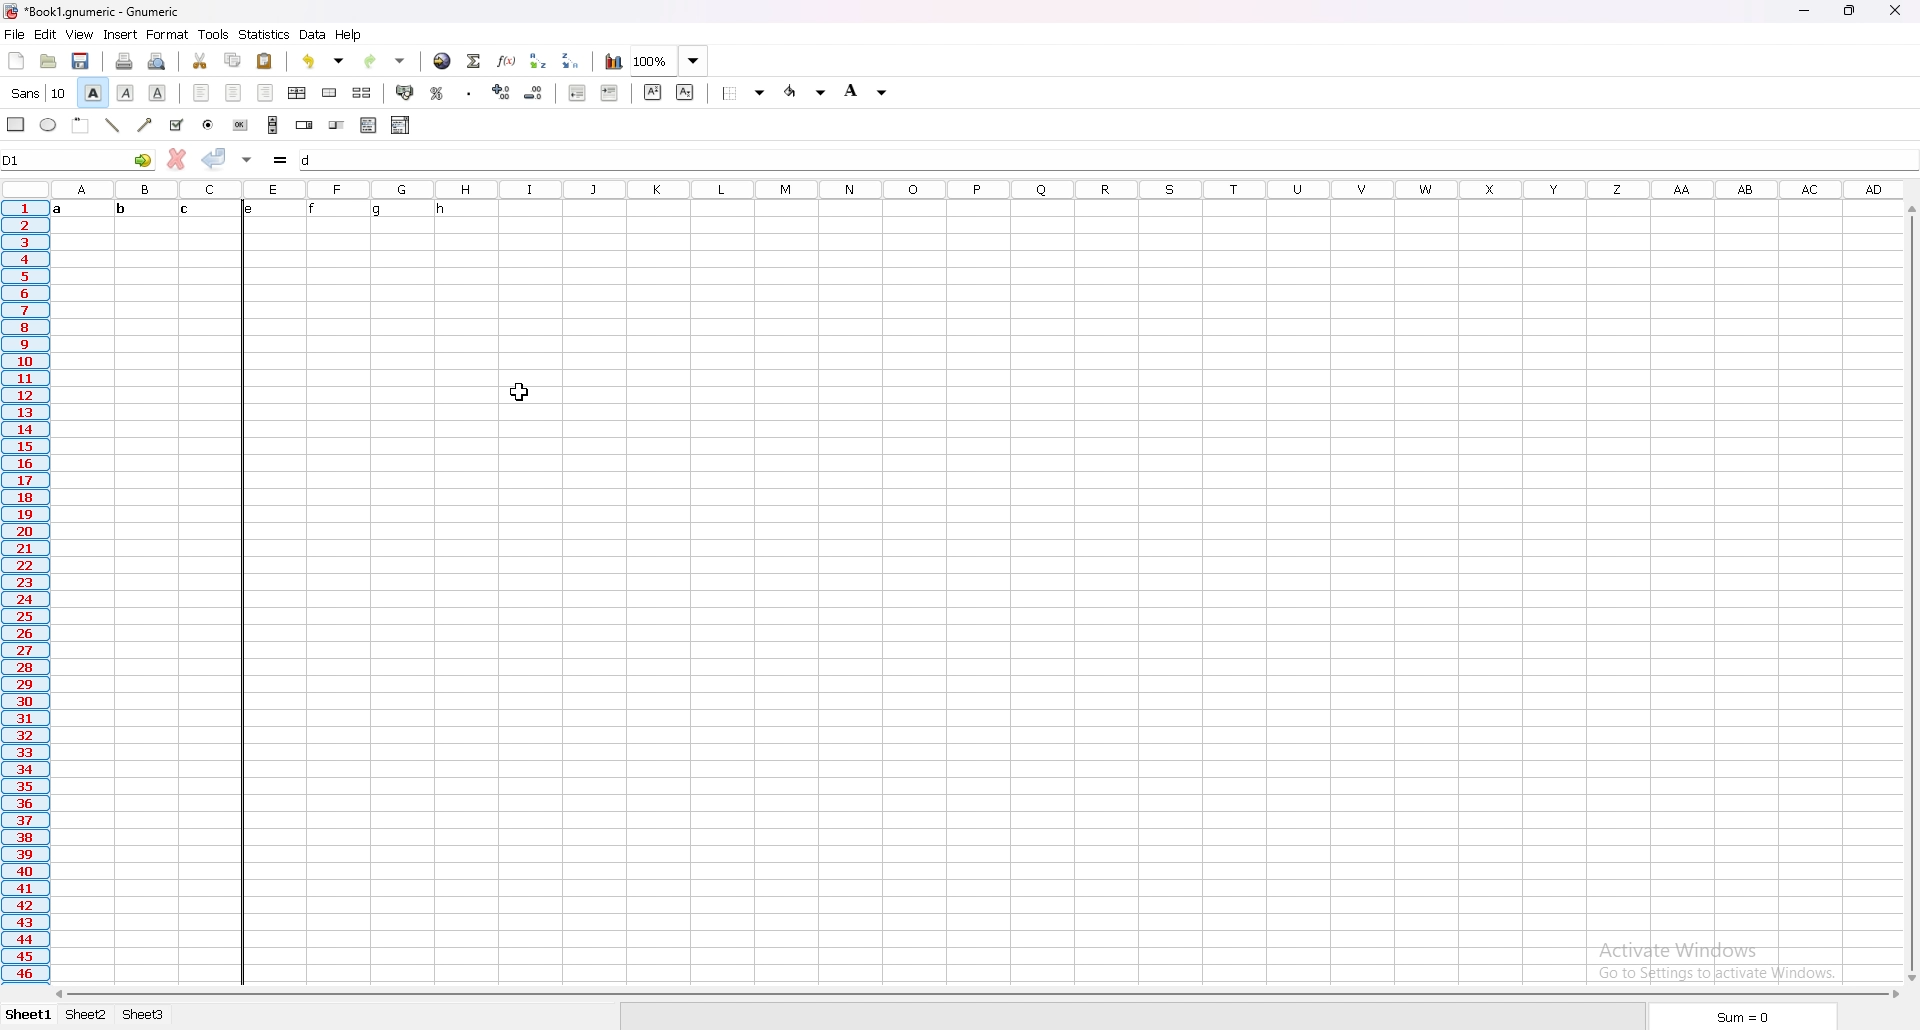  Describe the element at coordinates (145, 126) in the screenshot. I see `arrowed line` at that location.